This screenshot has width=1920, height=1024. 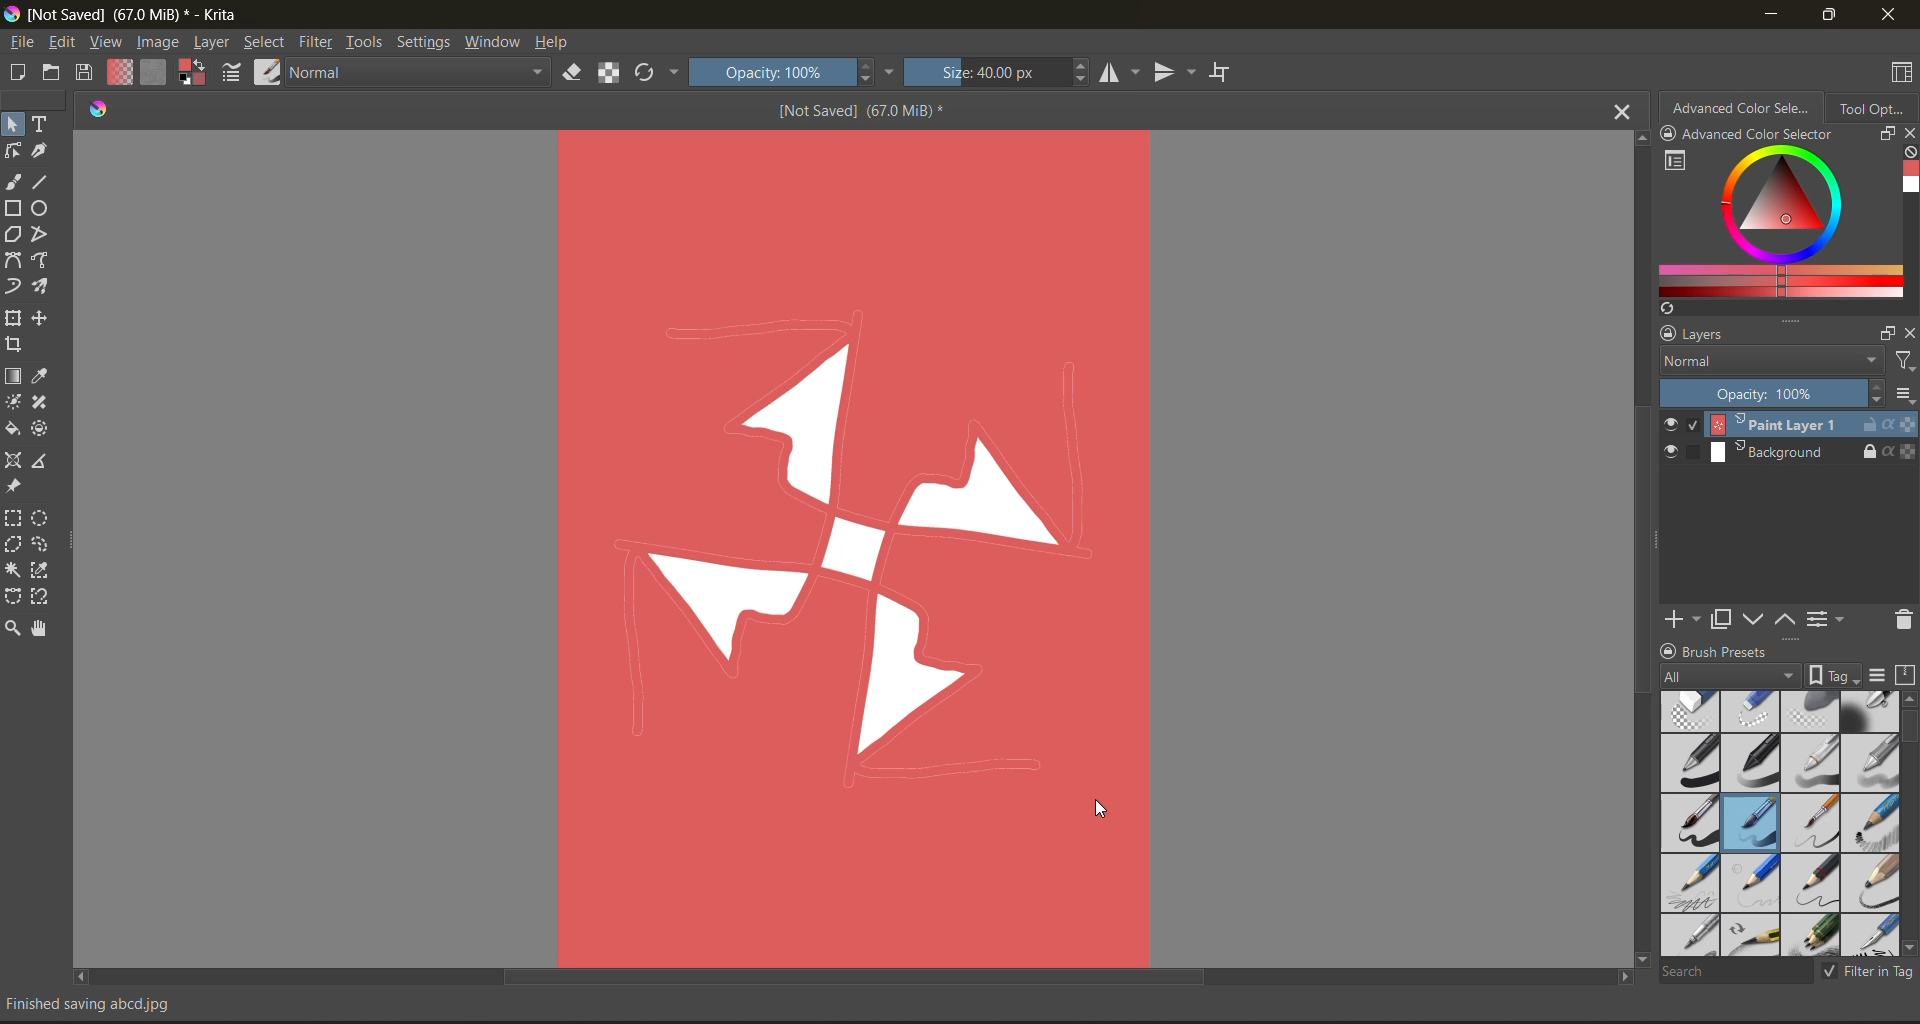 I want to click on advanced color selector, so click(x=1745, y=111).